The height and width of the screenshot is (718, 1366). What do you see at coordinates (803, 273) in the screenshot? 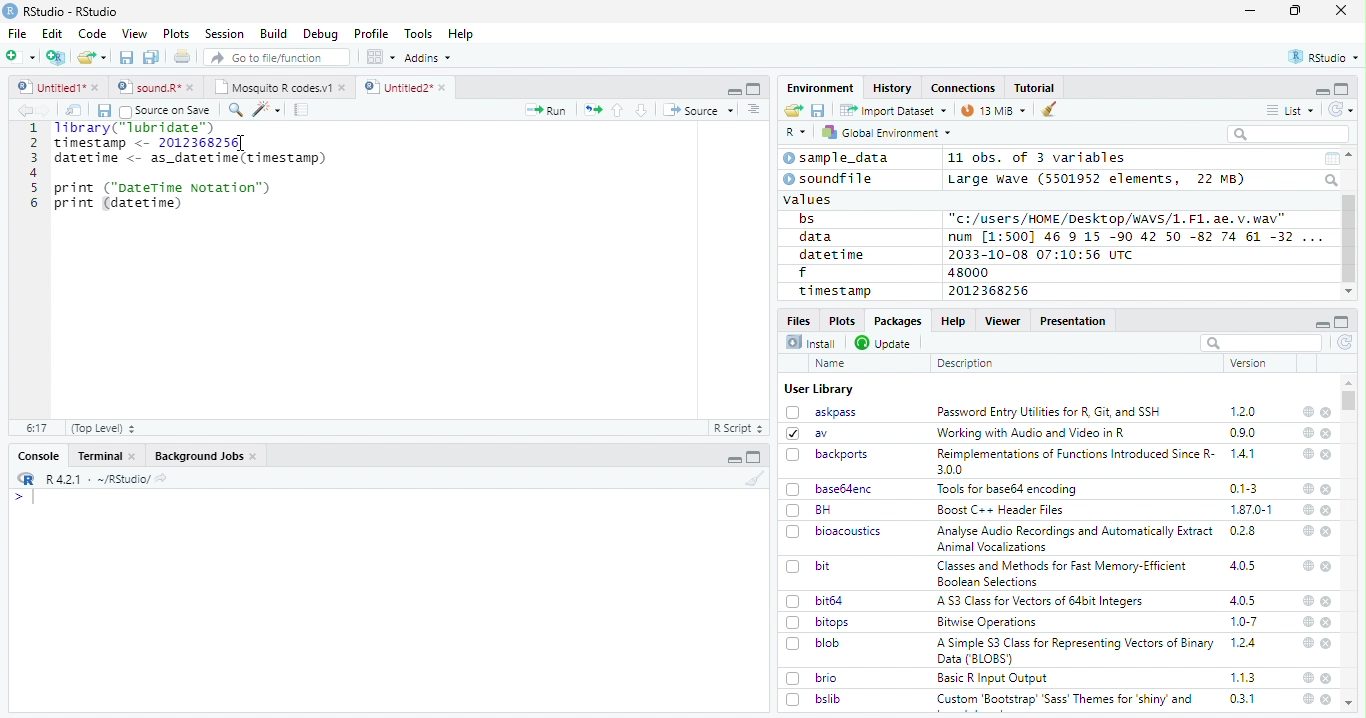
I see `f` at bounding box center [803, 273].